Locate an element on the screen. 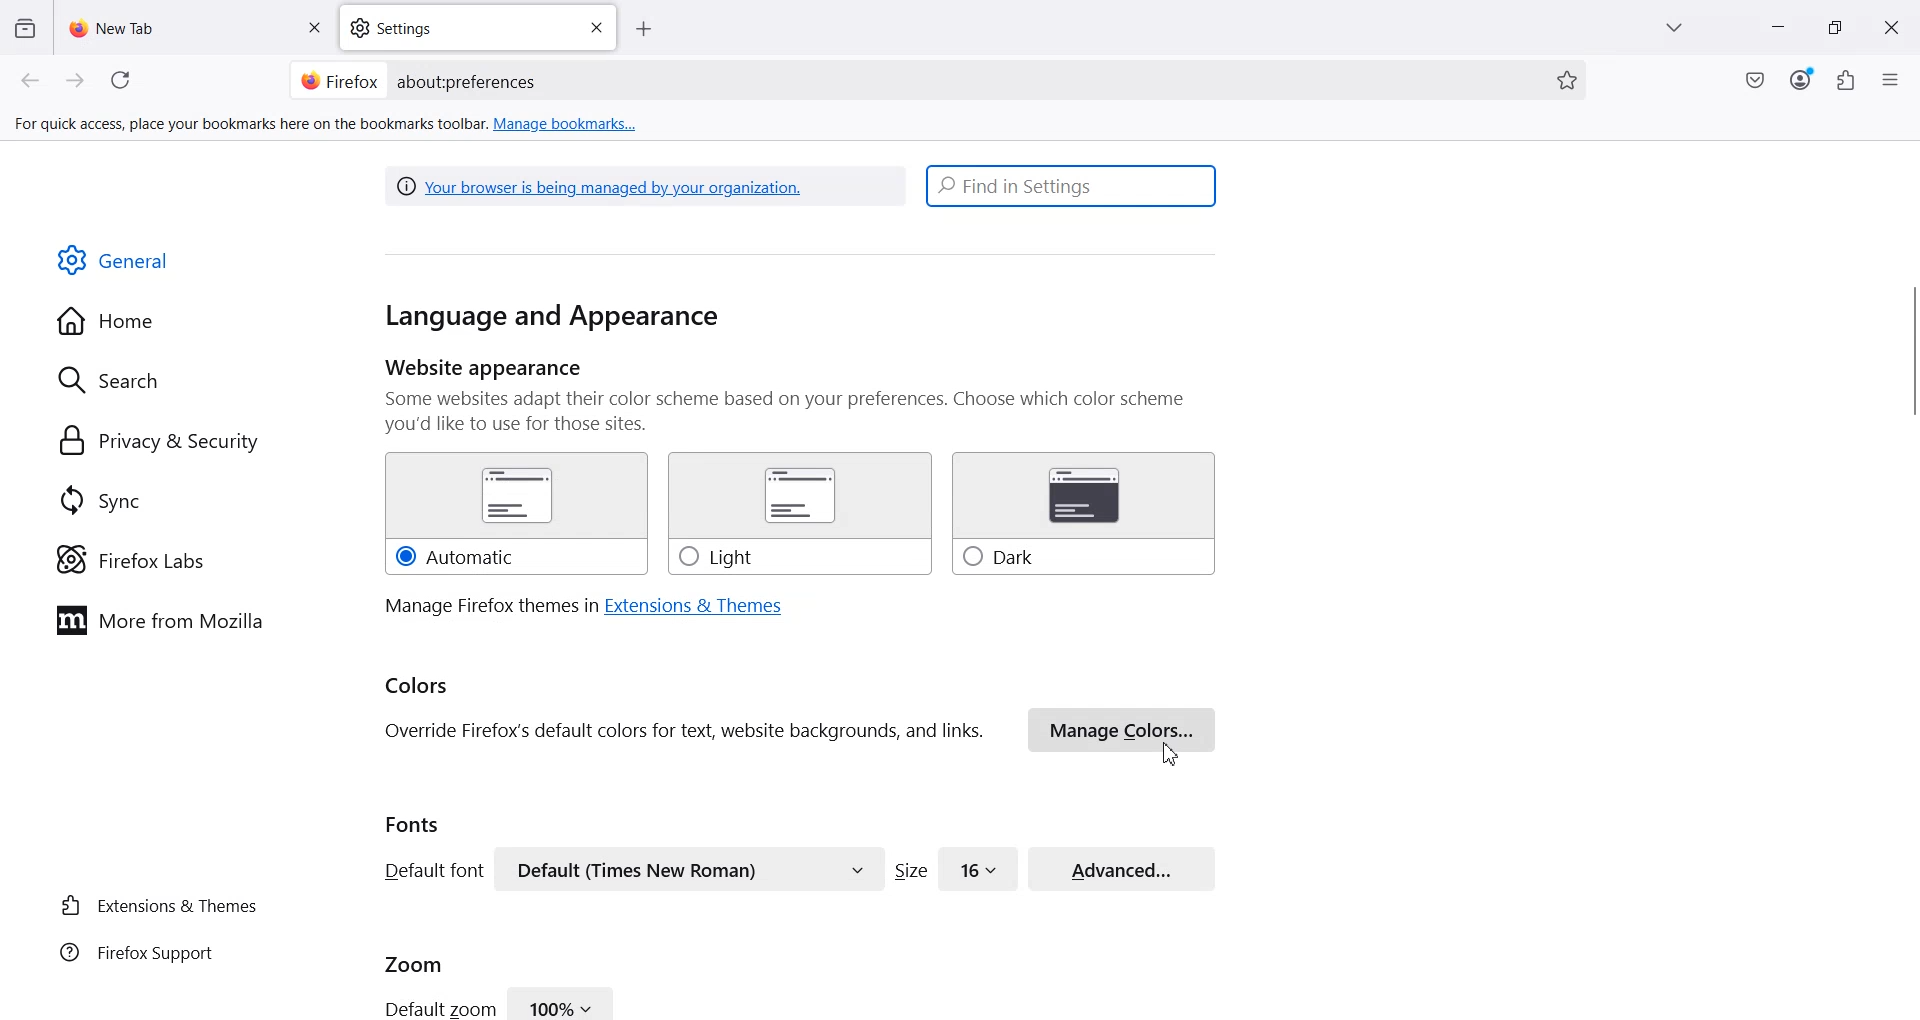 The height and width of the screenshot is (1020, 1920). 89 Extensions & Themes is located at coordinates (157, 905).